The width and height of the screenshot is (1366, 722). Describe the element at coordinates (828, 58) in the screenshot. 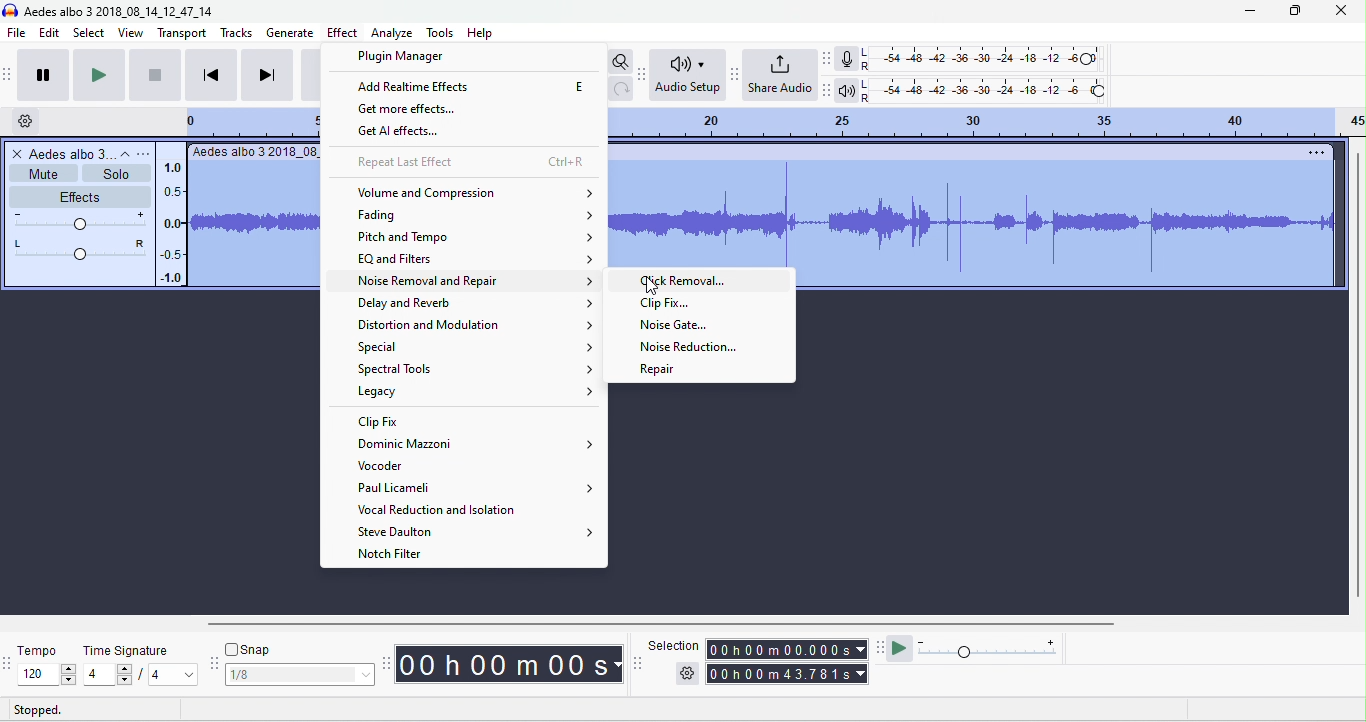

I see `recording meter toolbar` at that location.